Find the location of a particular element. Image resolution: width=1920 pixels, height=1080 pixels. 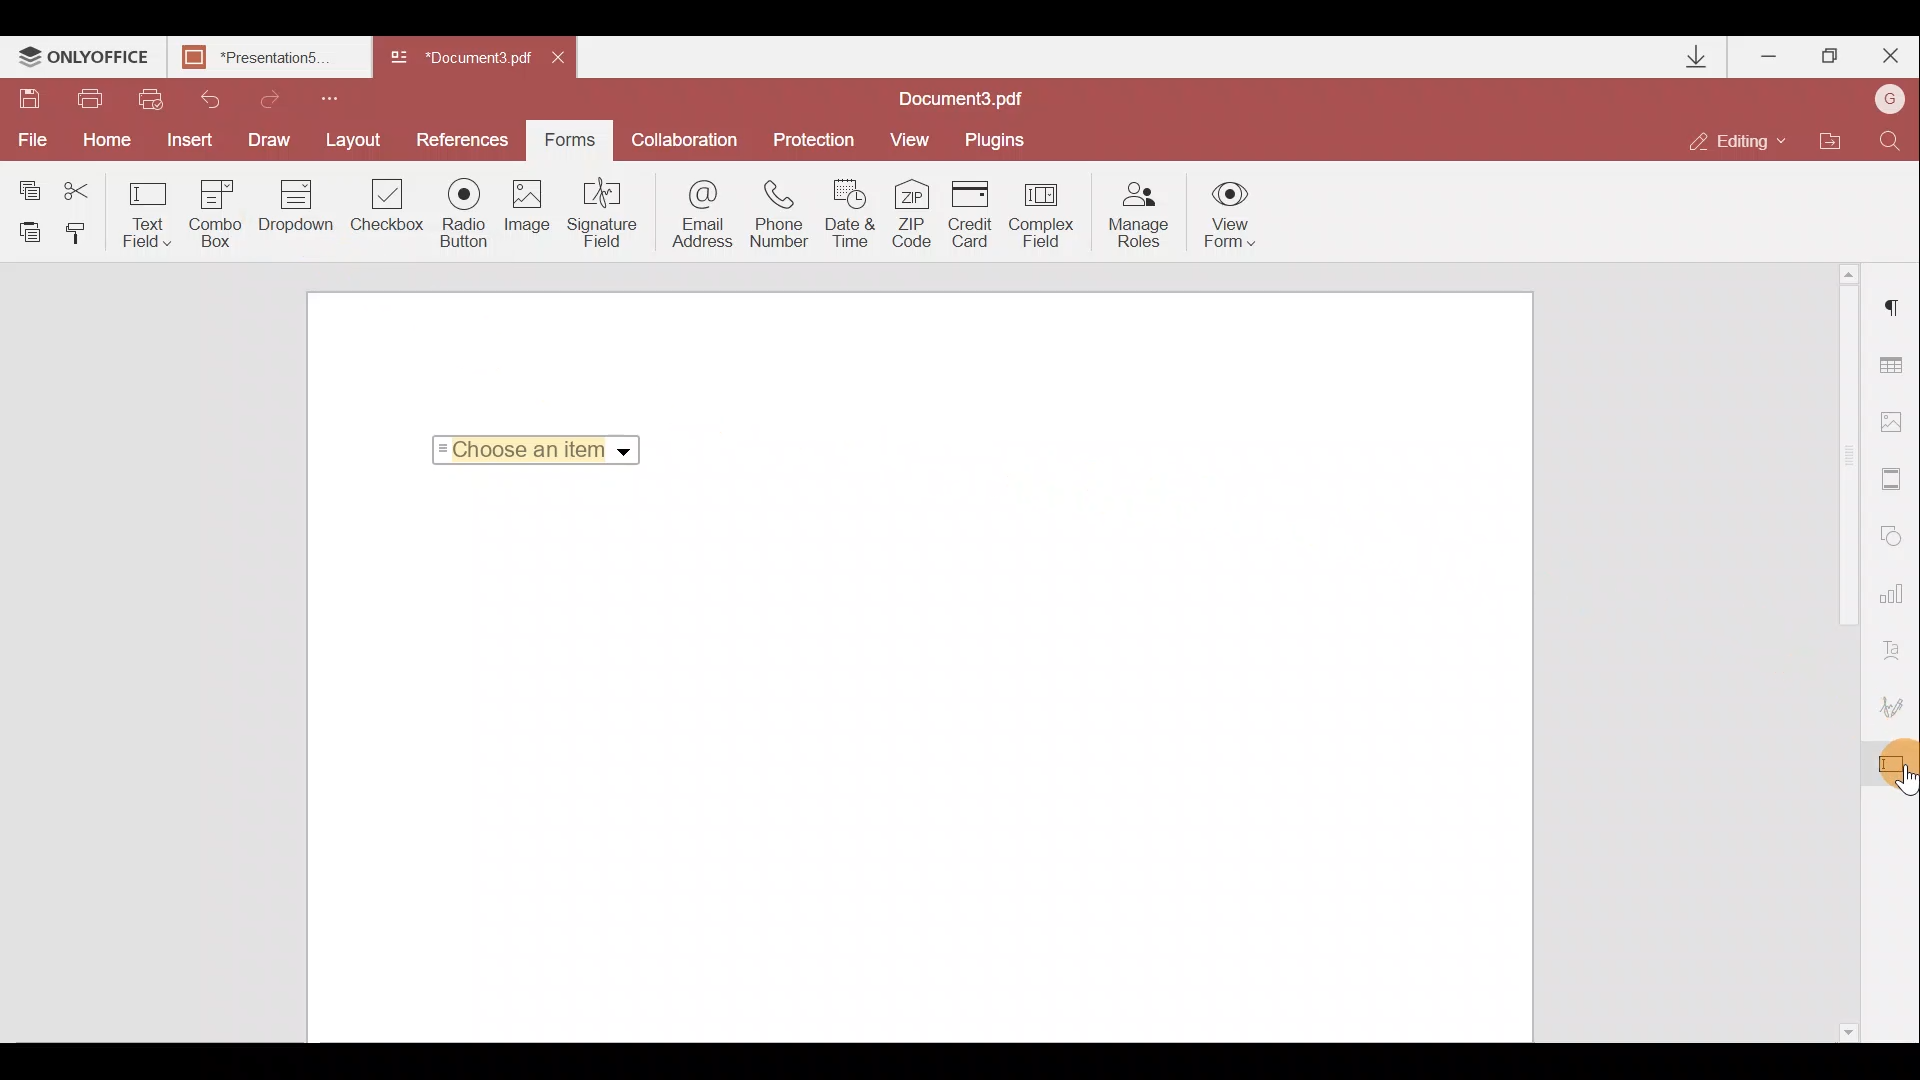

Cursor is located at coordinates (1889, 771).